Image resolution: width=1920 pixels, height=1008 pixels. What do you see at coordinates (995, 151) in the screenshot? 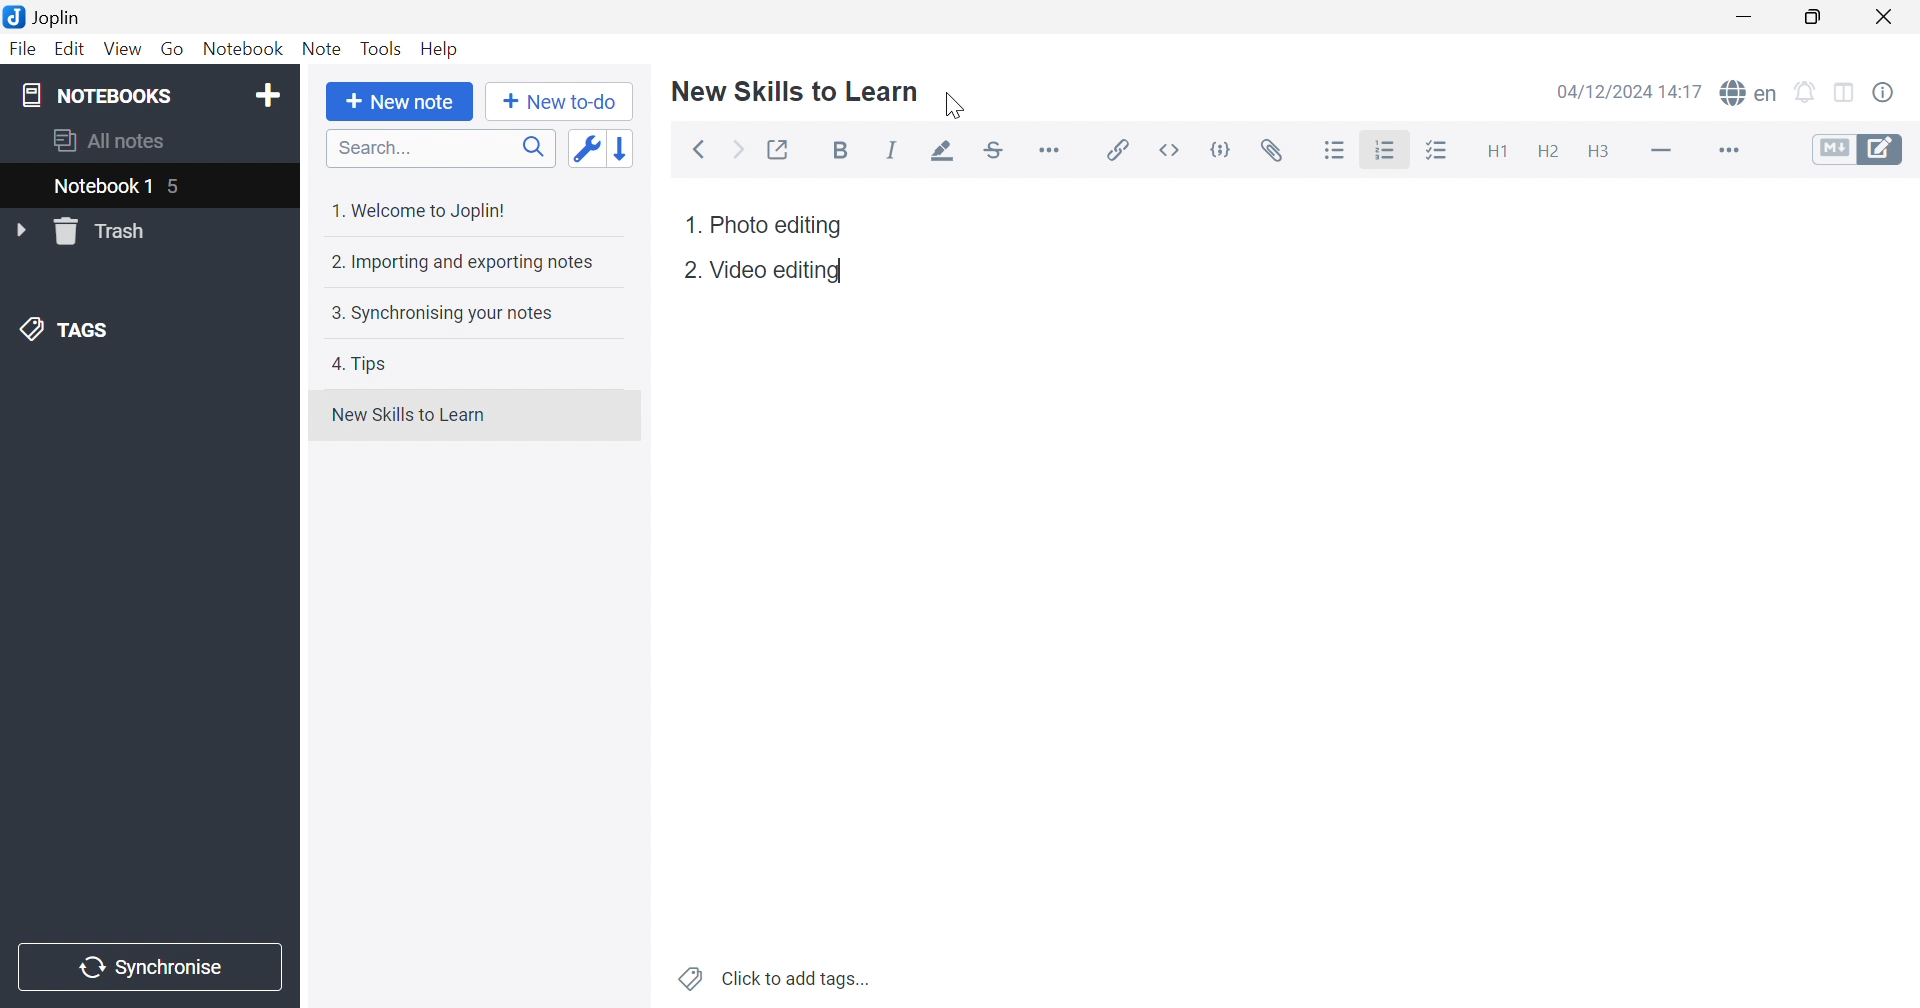
I see `Strikethrough` at bounding box center [995, 151].